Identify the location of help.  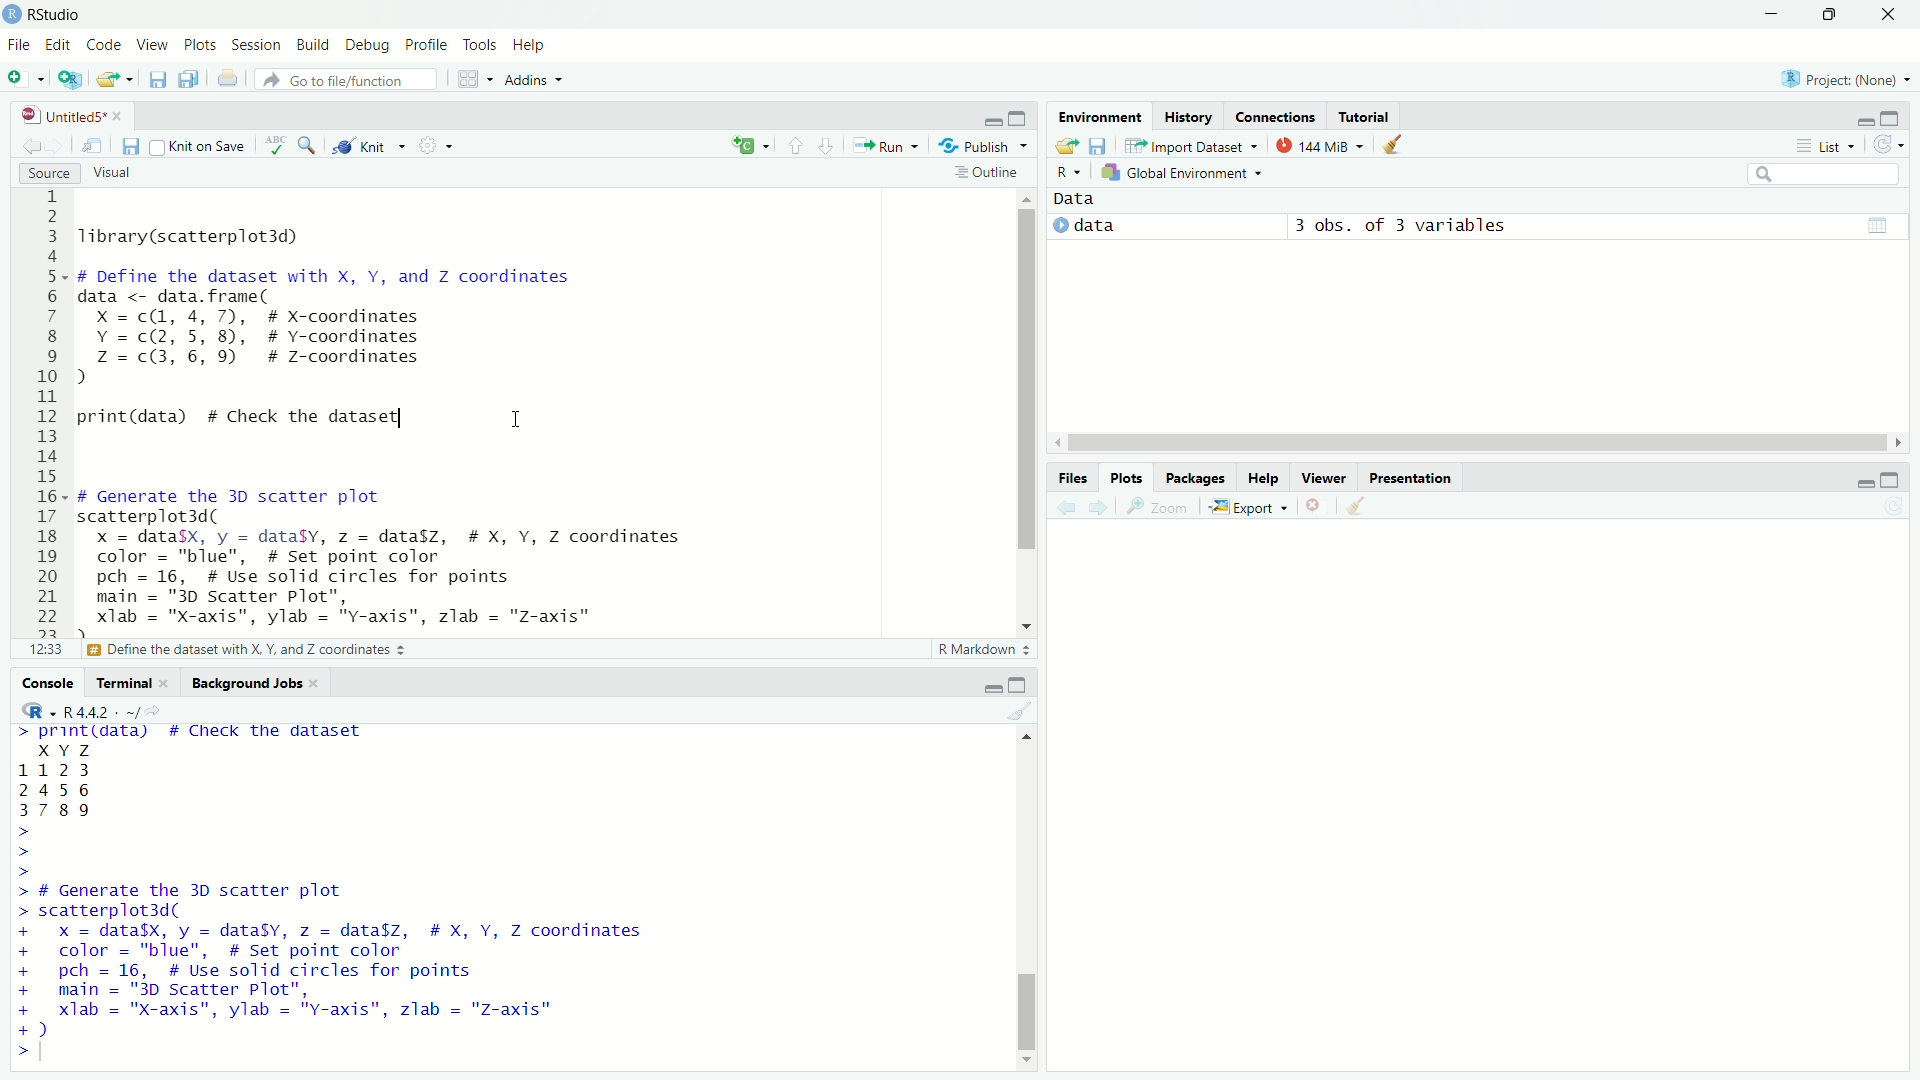
(1263, 478).